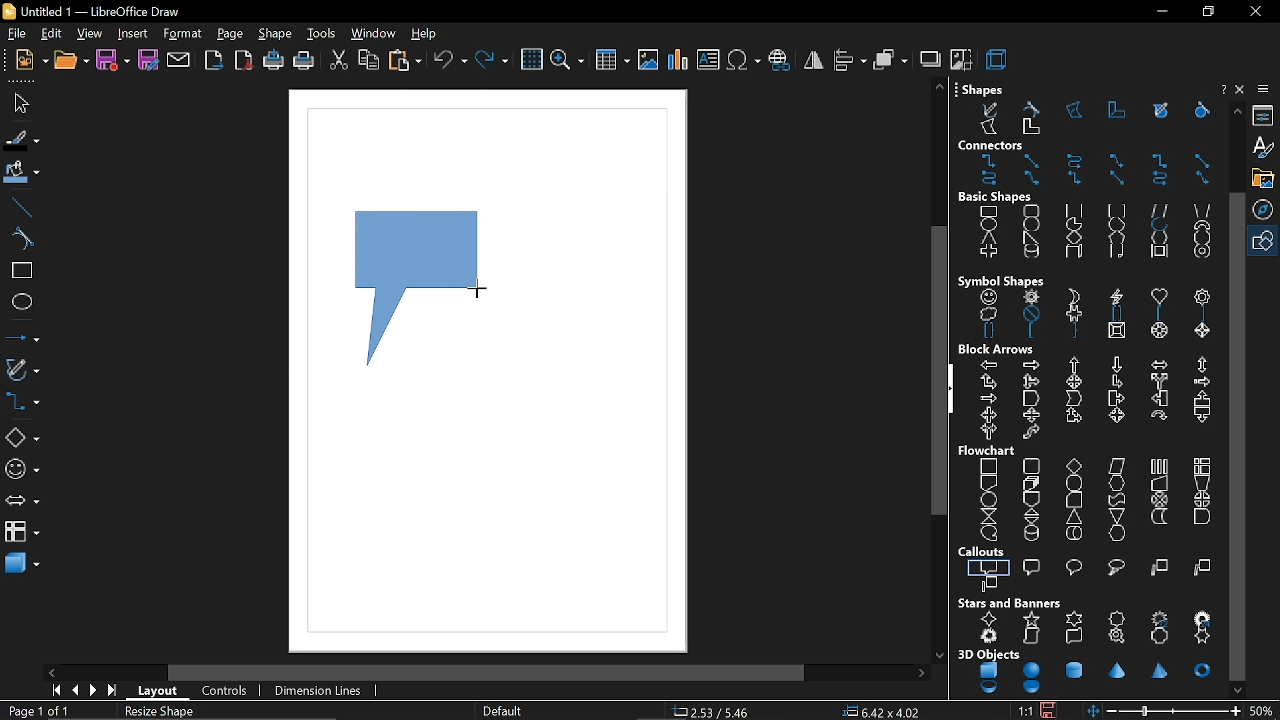 Image resolution: width=1280 pixels, height=720 pixels. Describe the element at coordinates (939, 372) in the screenshot. I see `vertical scroll bar` at that location.